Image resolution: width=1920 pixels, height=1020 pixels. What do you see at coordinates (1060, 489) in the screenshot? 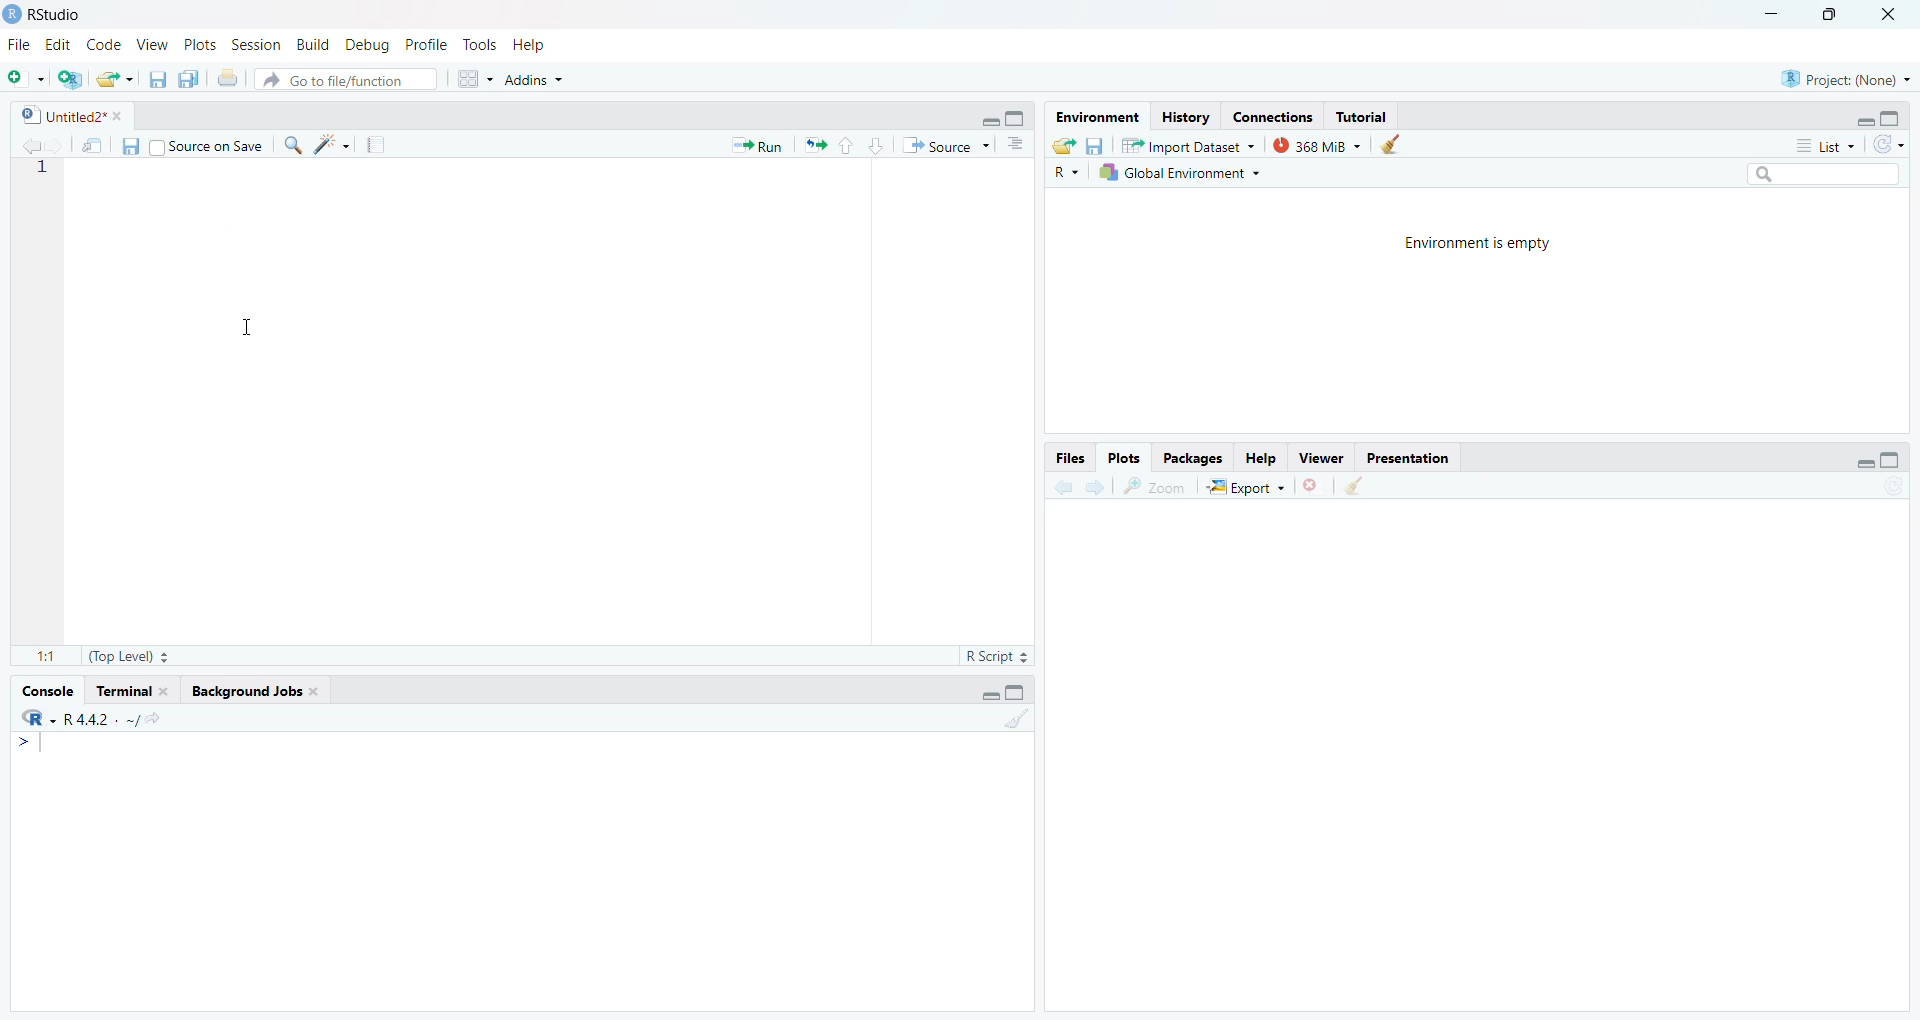
I see `back` at bounding box center [1060, 489].